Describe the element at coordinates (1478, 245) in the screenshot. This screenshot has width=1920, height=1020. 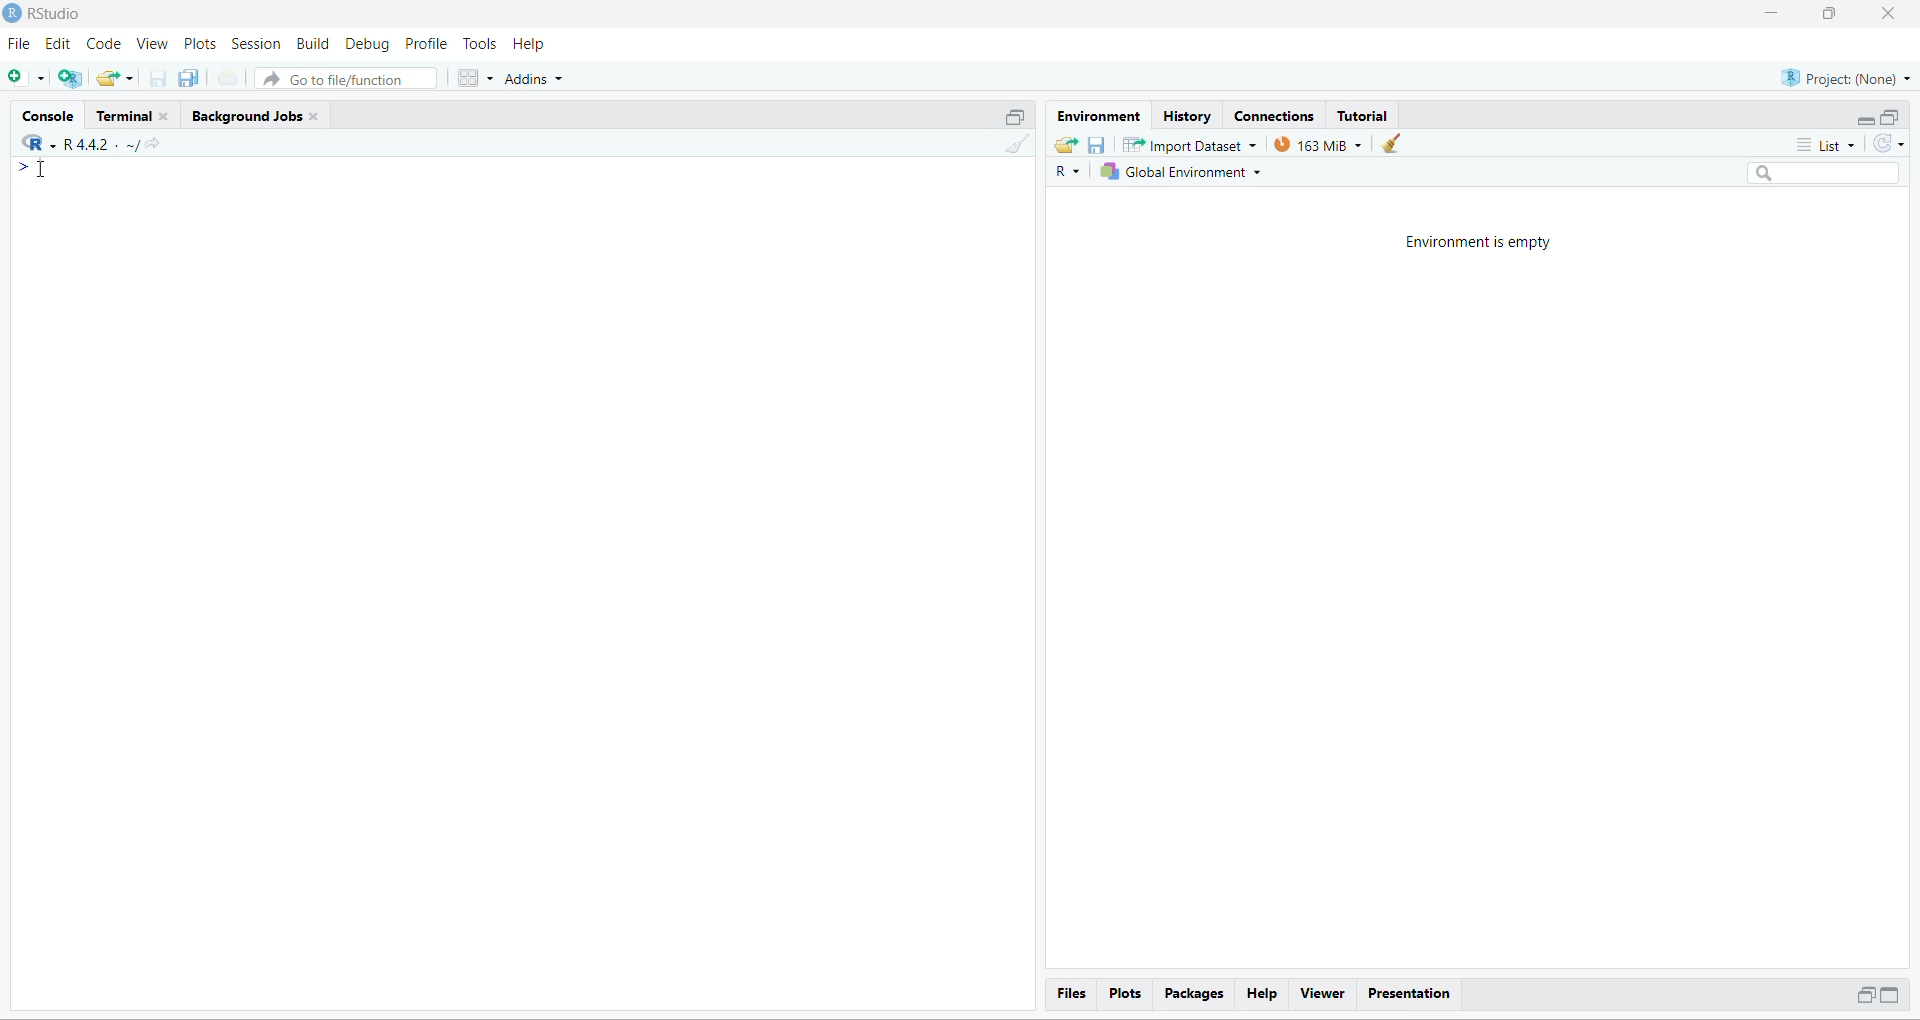
I see `Environment is empty` at that location.